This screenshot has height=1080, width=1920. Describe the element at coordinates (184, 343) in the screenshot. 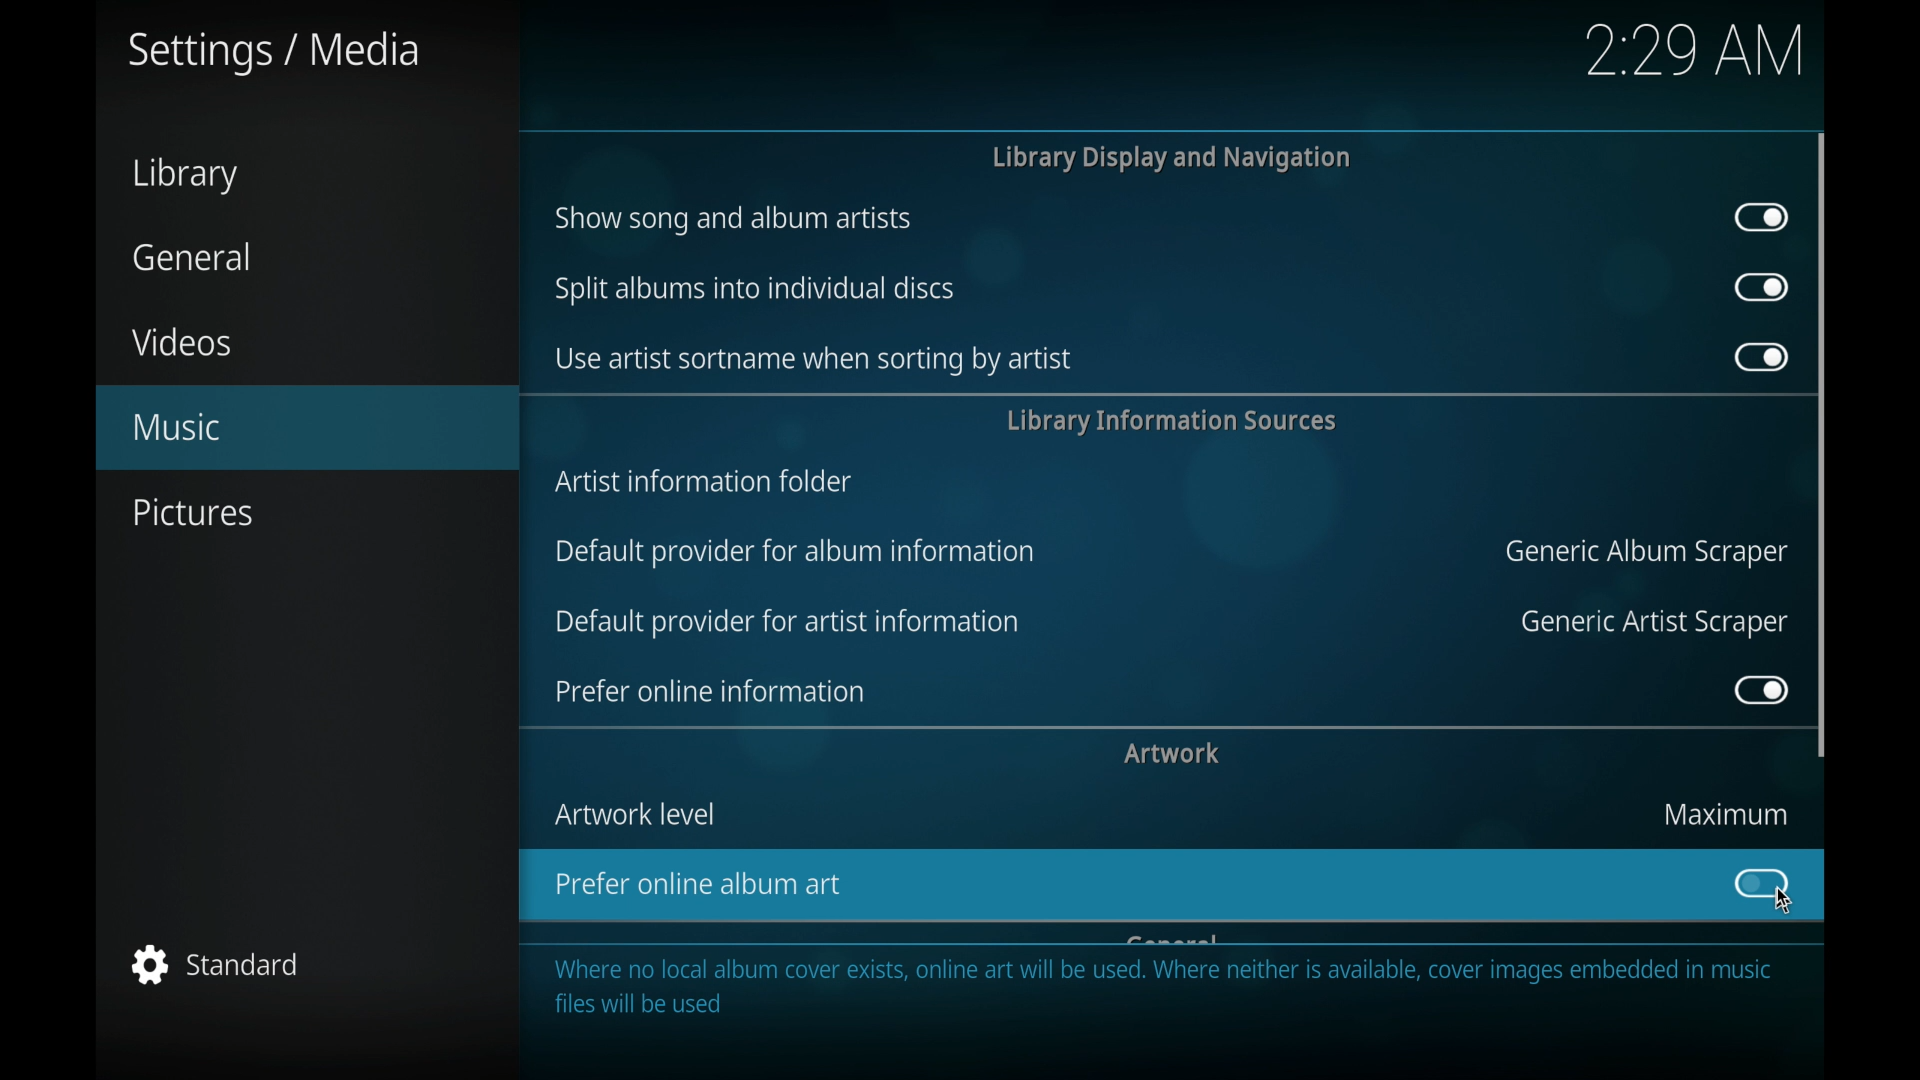

I see `videos` at that location.